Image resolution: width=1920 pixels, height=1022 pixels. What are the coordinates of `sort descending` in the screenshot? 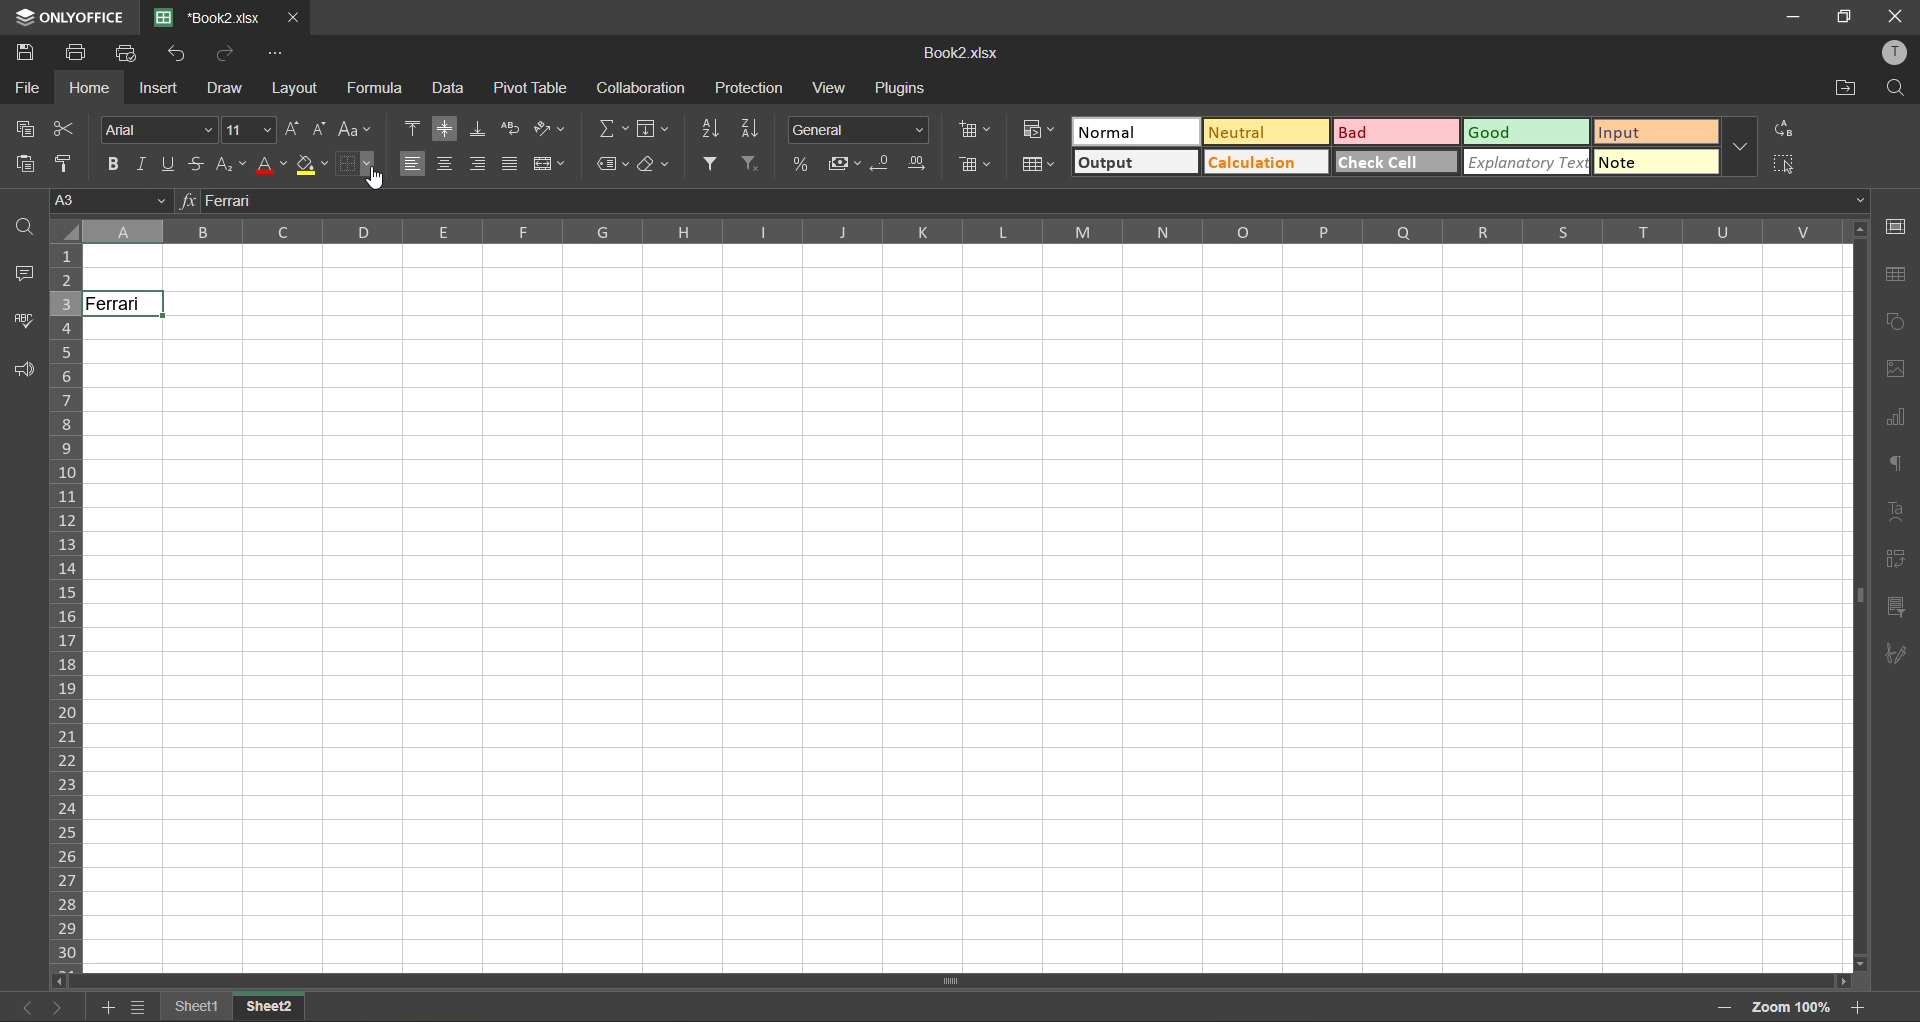 It's located at (750, 128).